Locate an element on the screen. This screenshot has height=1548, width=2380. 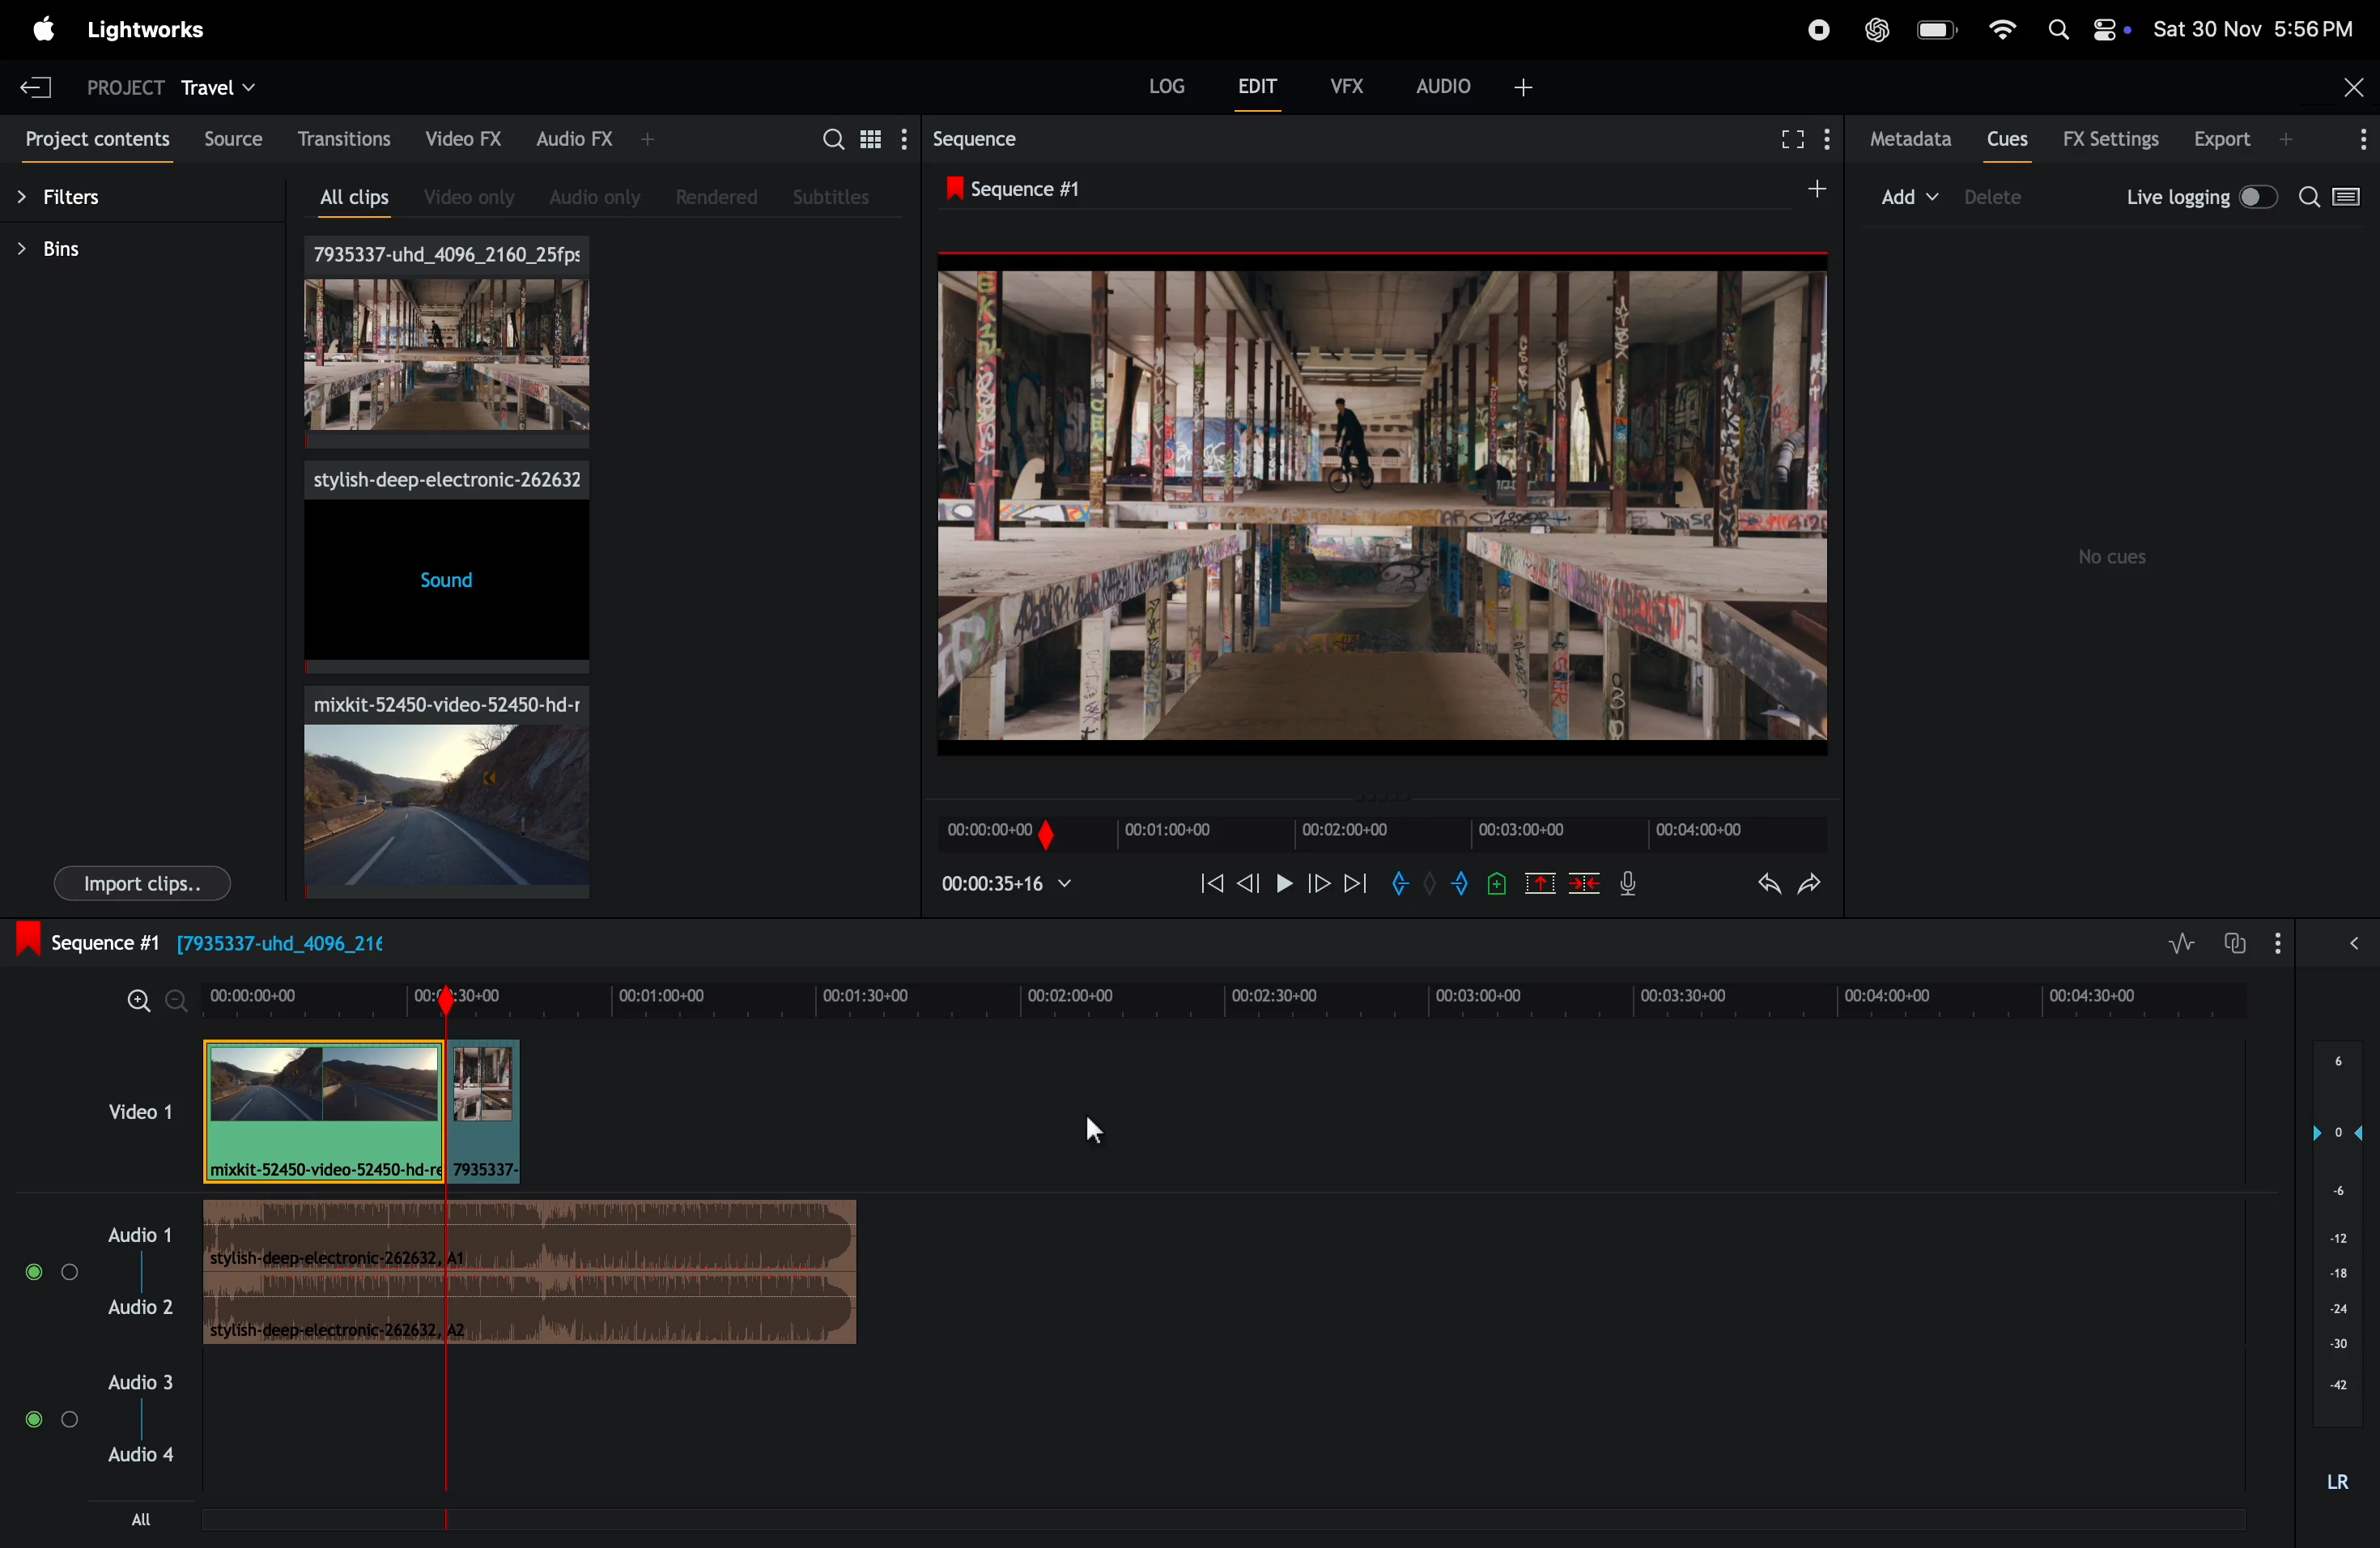
metadata is located at coordinates (1909, 138).